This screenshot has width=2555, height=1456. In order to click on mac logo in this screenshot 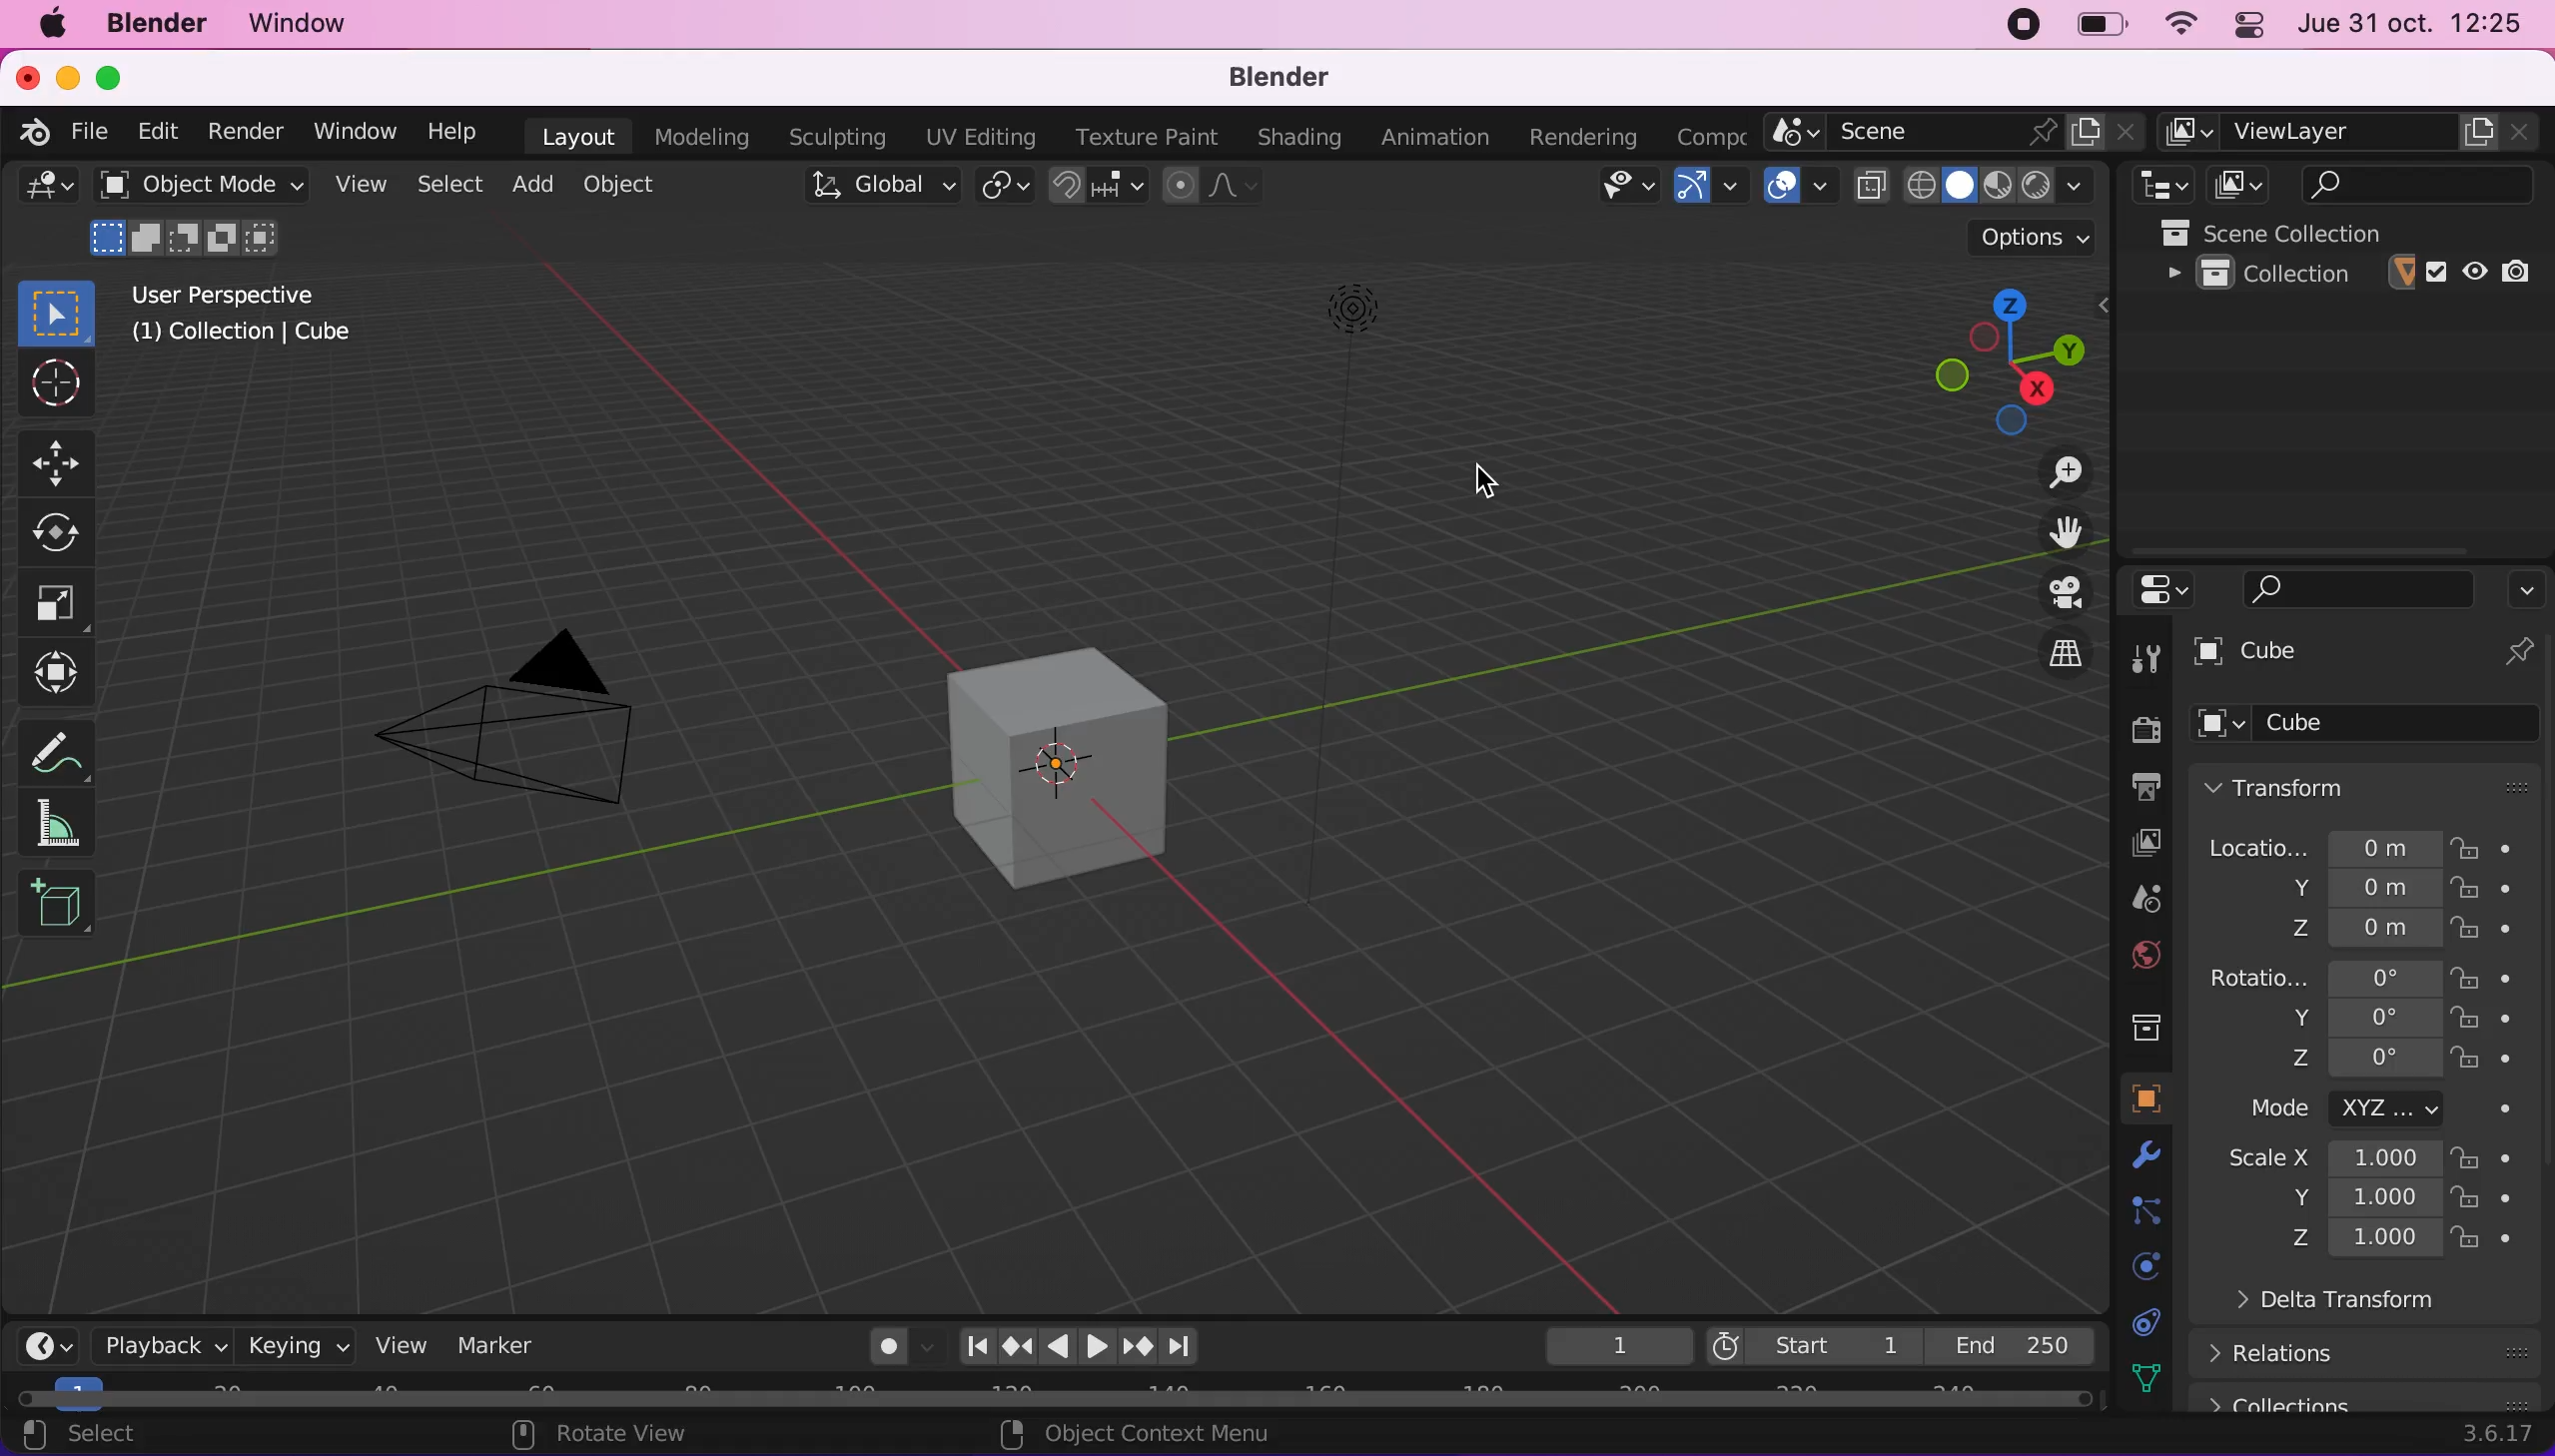, I will do `click(54, 28)`.